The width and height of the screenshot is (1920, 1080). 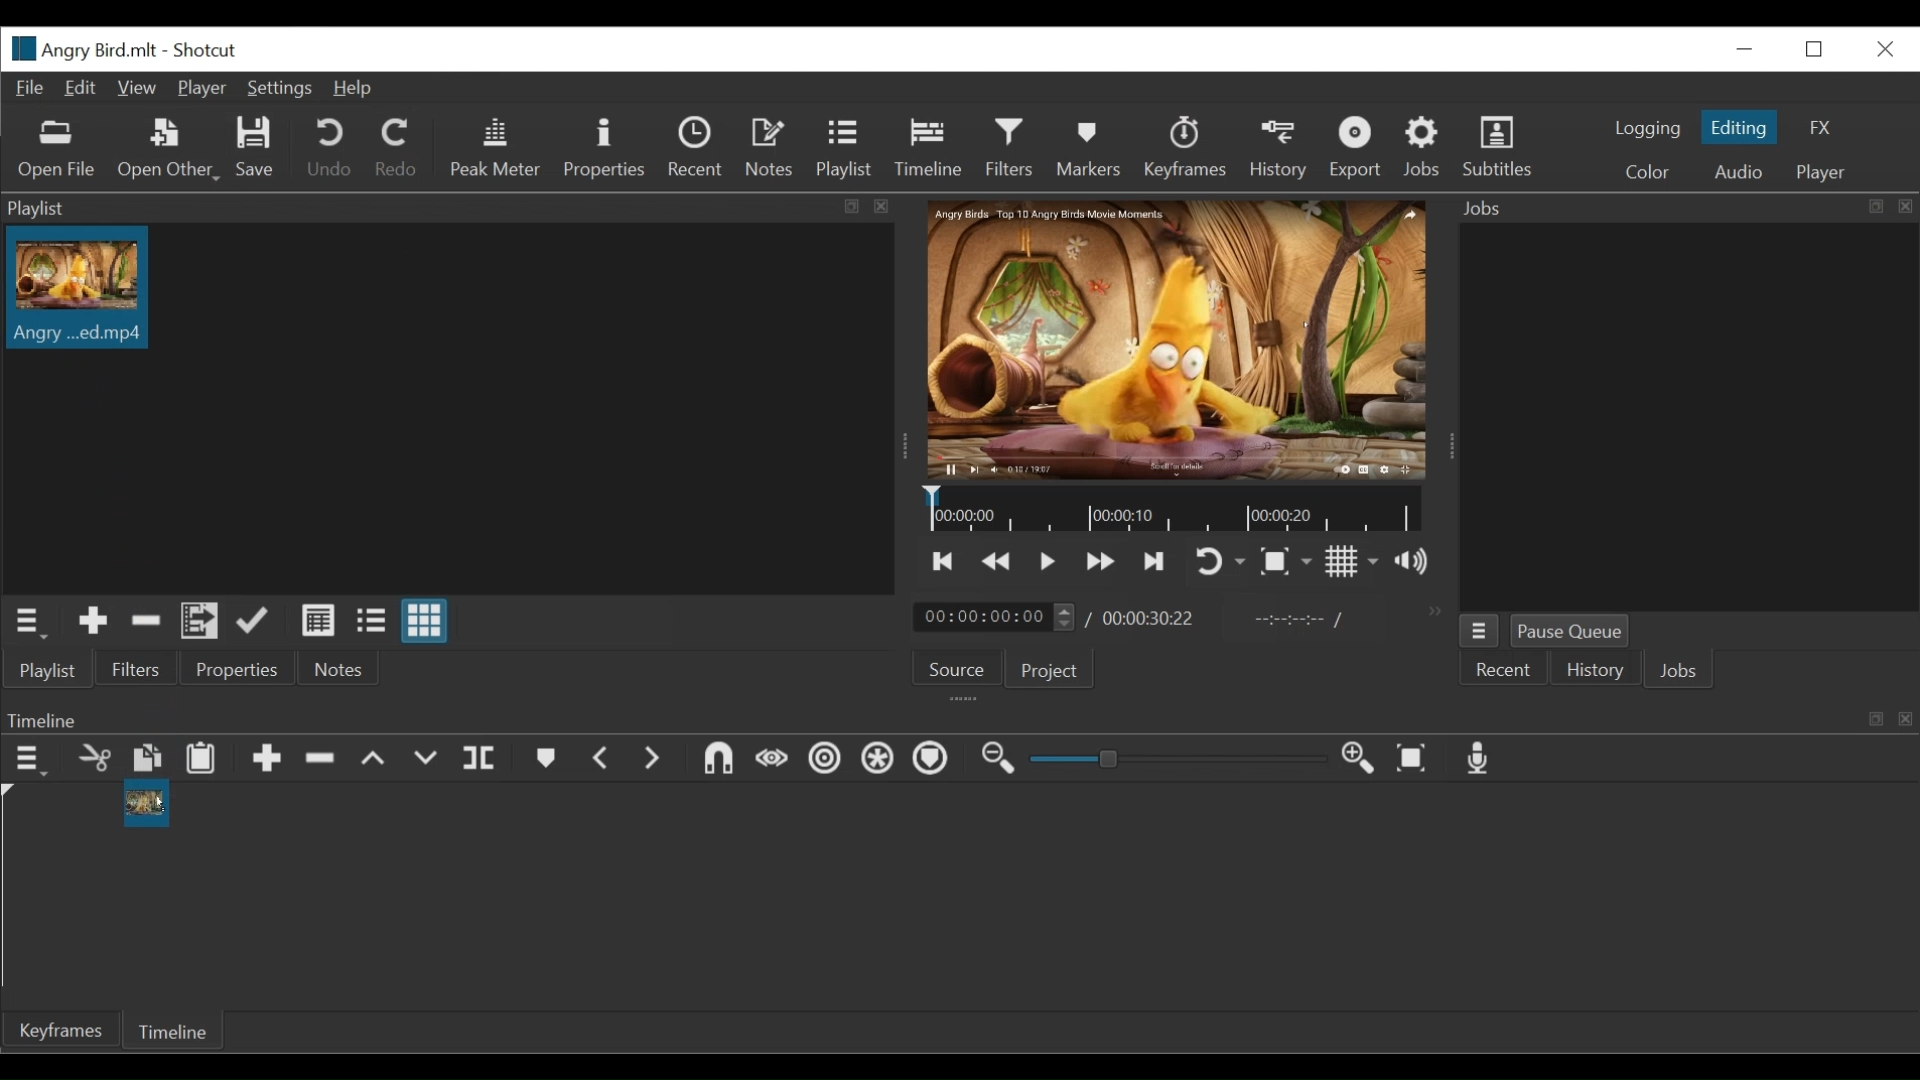 What do you see at coordinates (951, 670) in the screenshot?
I see `Source` at bounding box center [951, 670].